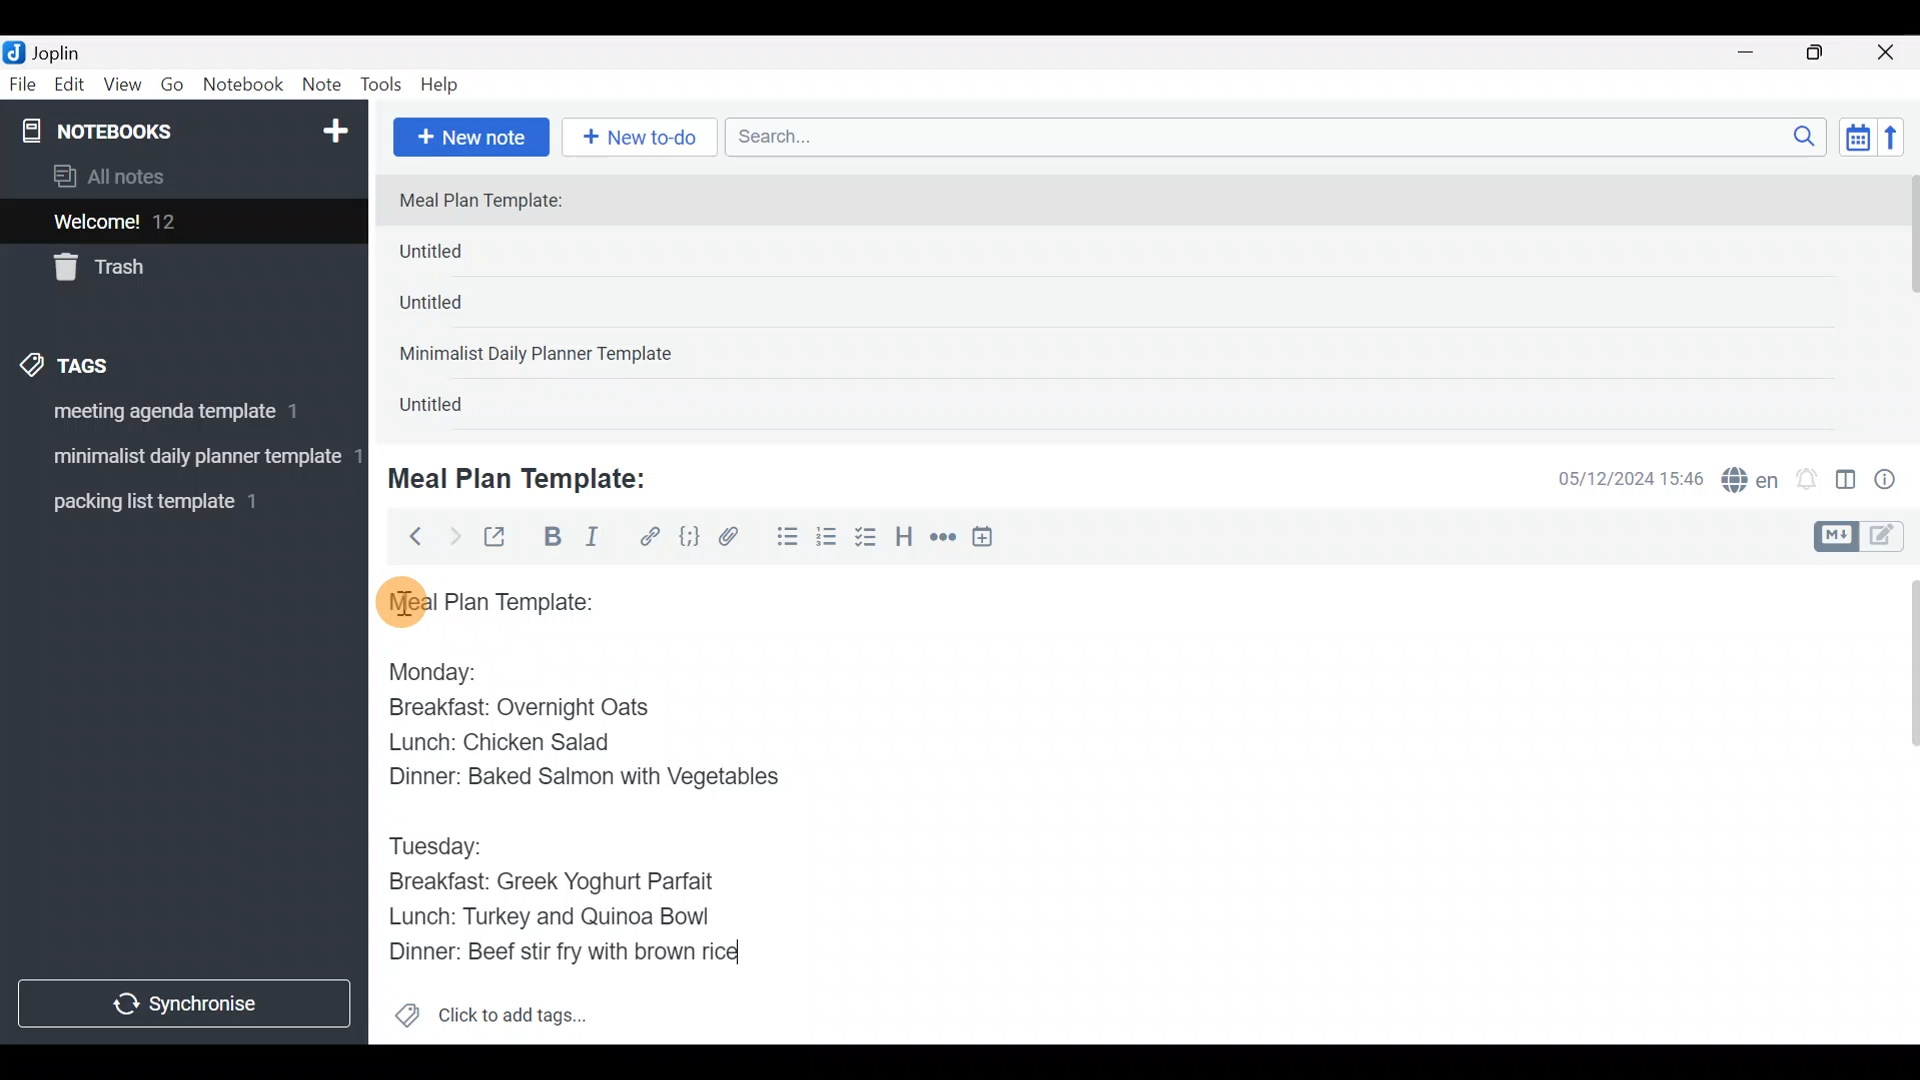 The image size is (1920, 1080). Describe the element at coordinates (1899, 804) in the screenshot. I see `Scroll bar` at that location.